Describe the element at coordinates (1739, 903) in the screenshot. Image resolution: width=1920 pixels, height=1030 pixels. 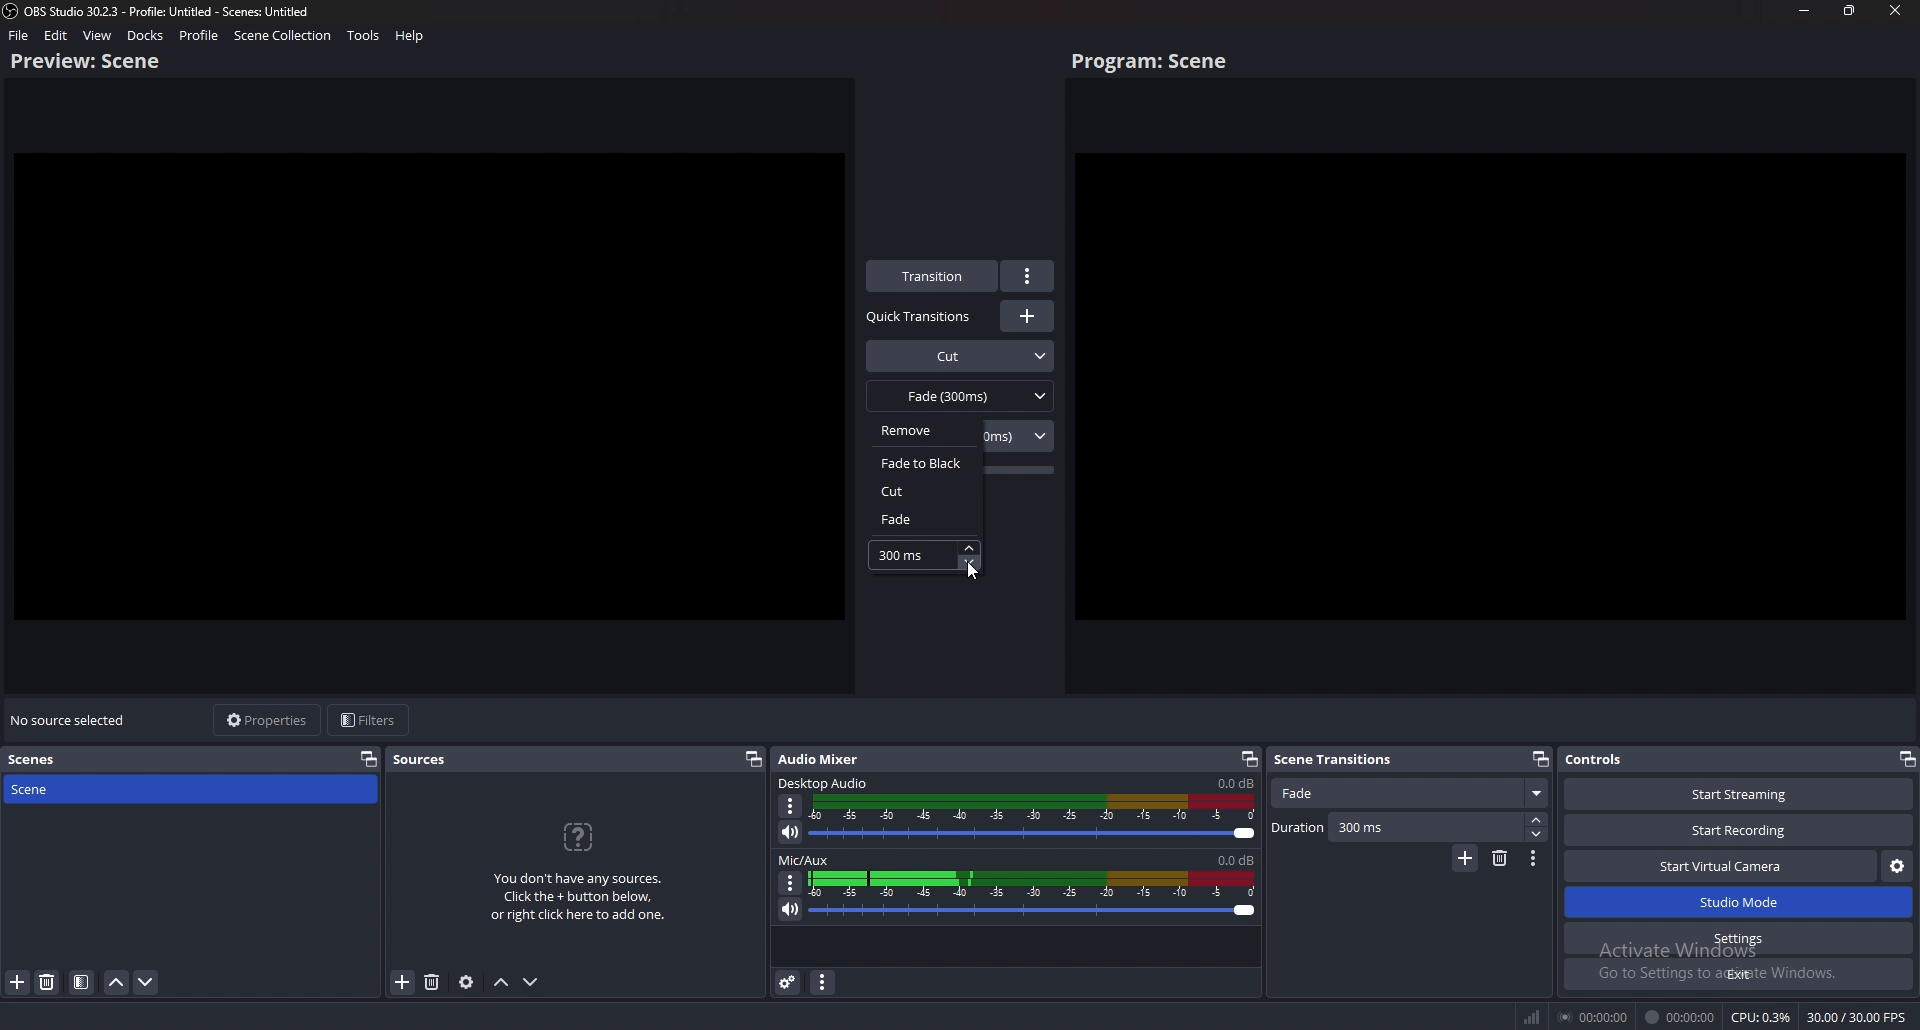
I see `Studio mode` at that location.